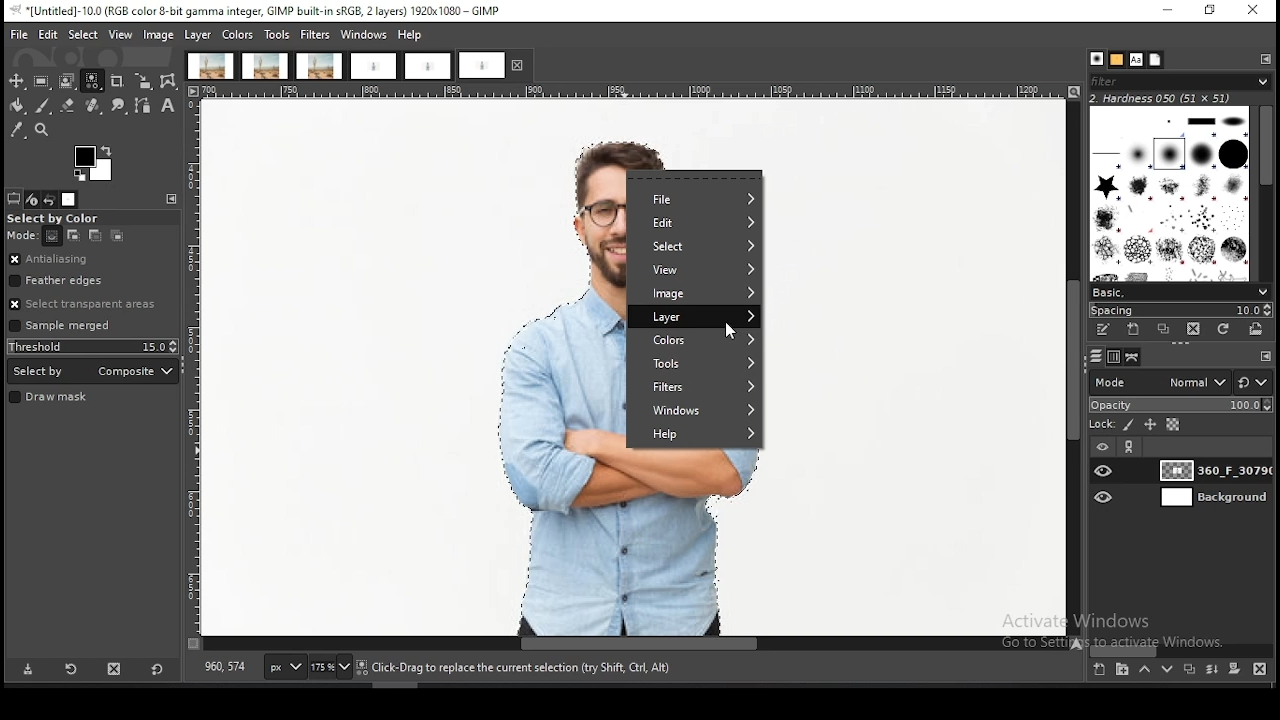 This screenshot has width=1280, height=720. I want to click on tool options, so click(14, 199).